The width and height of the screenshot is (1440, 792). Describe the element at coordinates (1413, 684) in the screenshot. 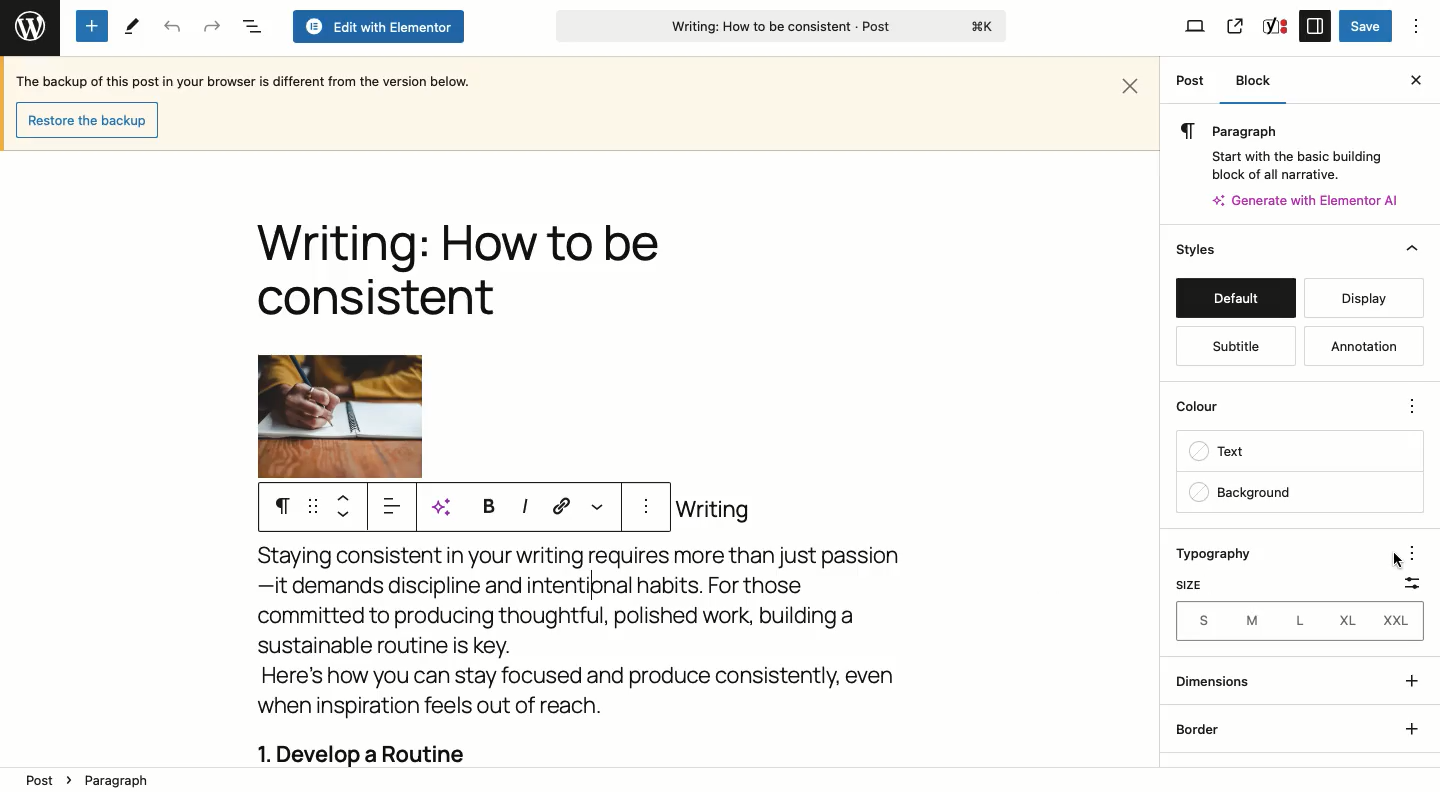

I see `+` at that location.